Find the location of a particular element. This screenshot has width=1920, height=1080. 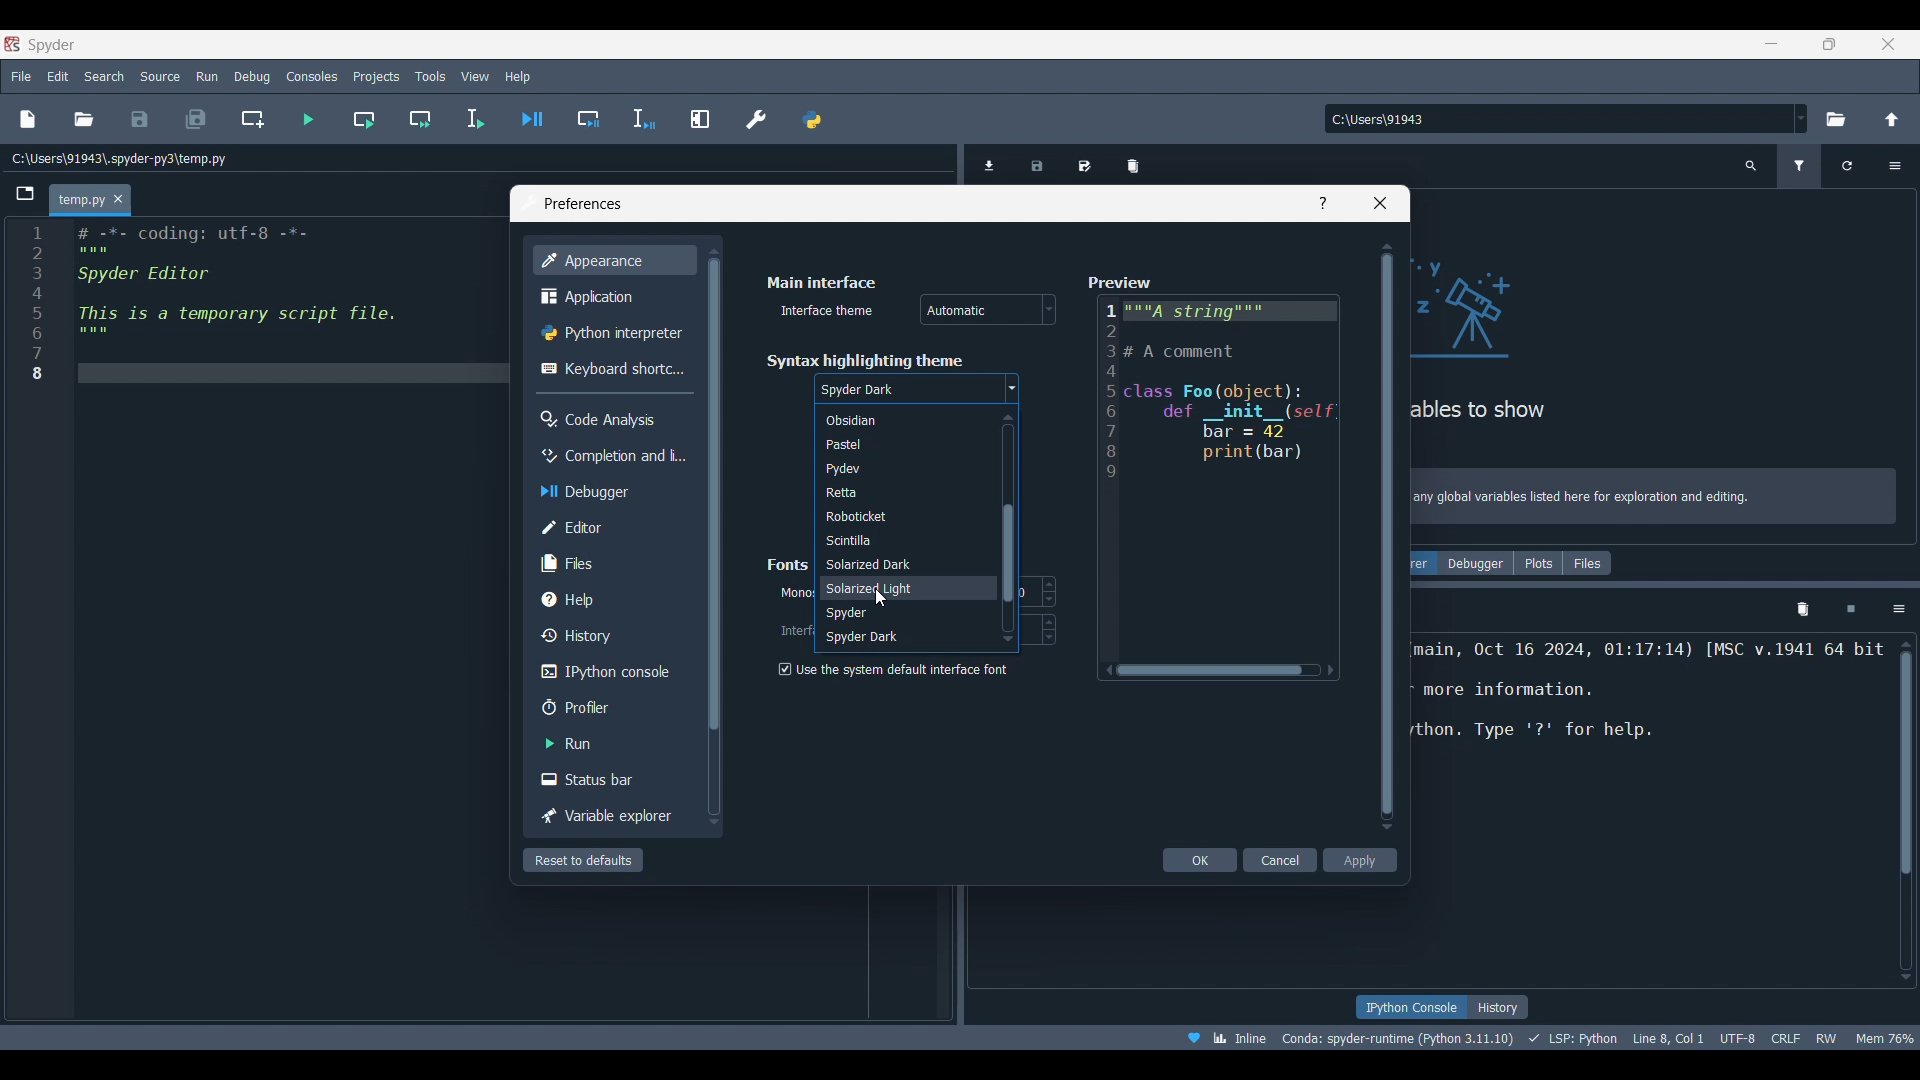

Python interpreter is located at coordinates (614, 332).